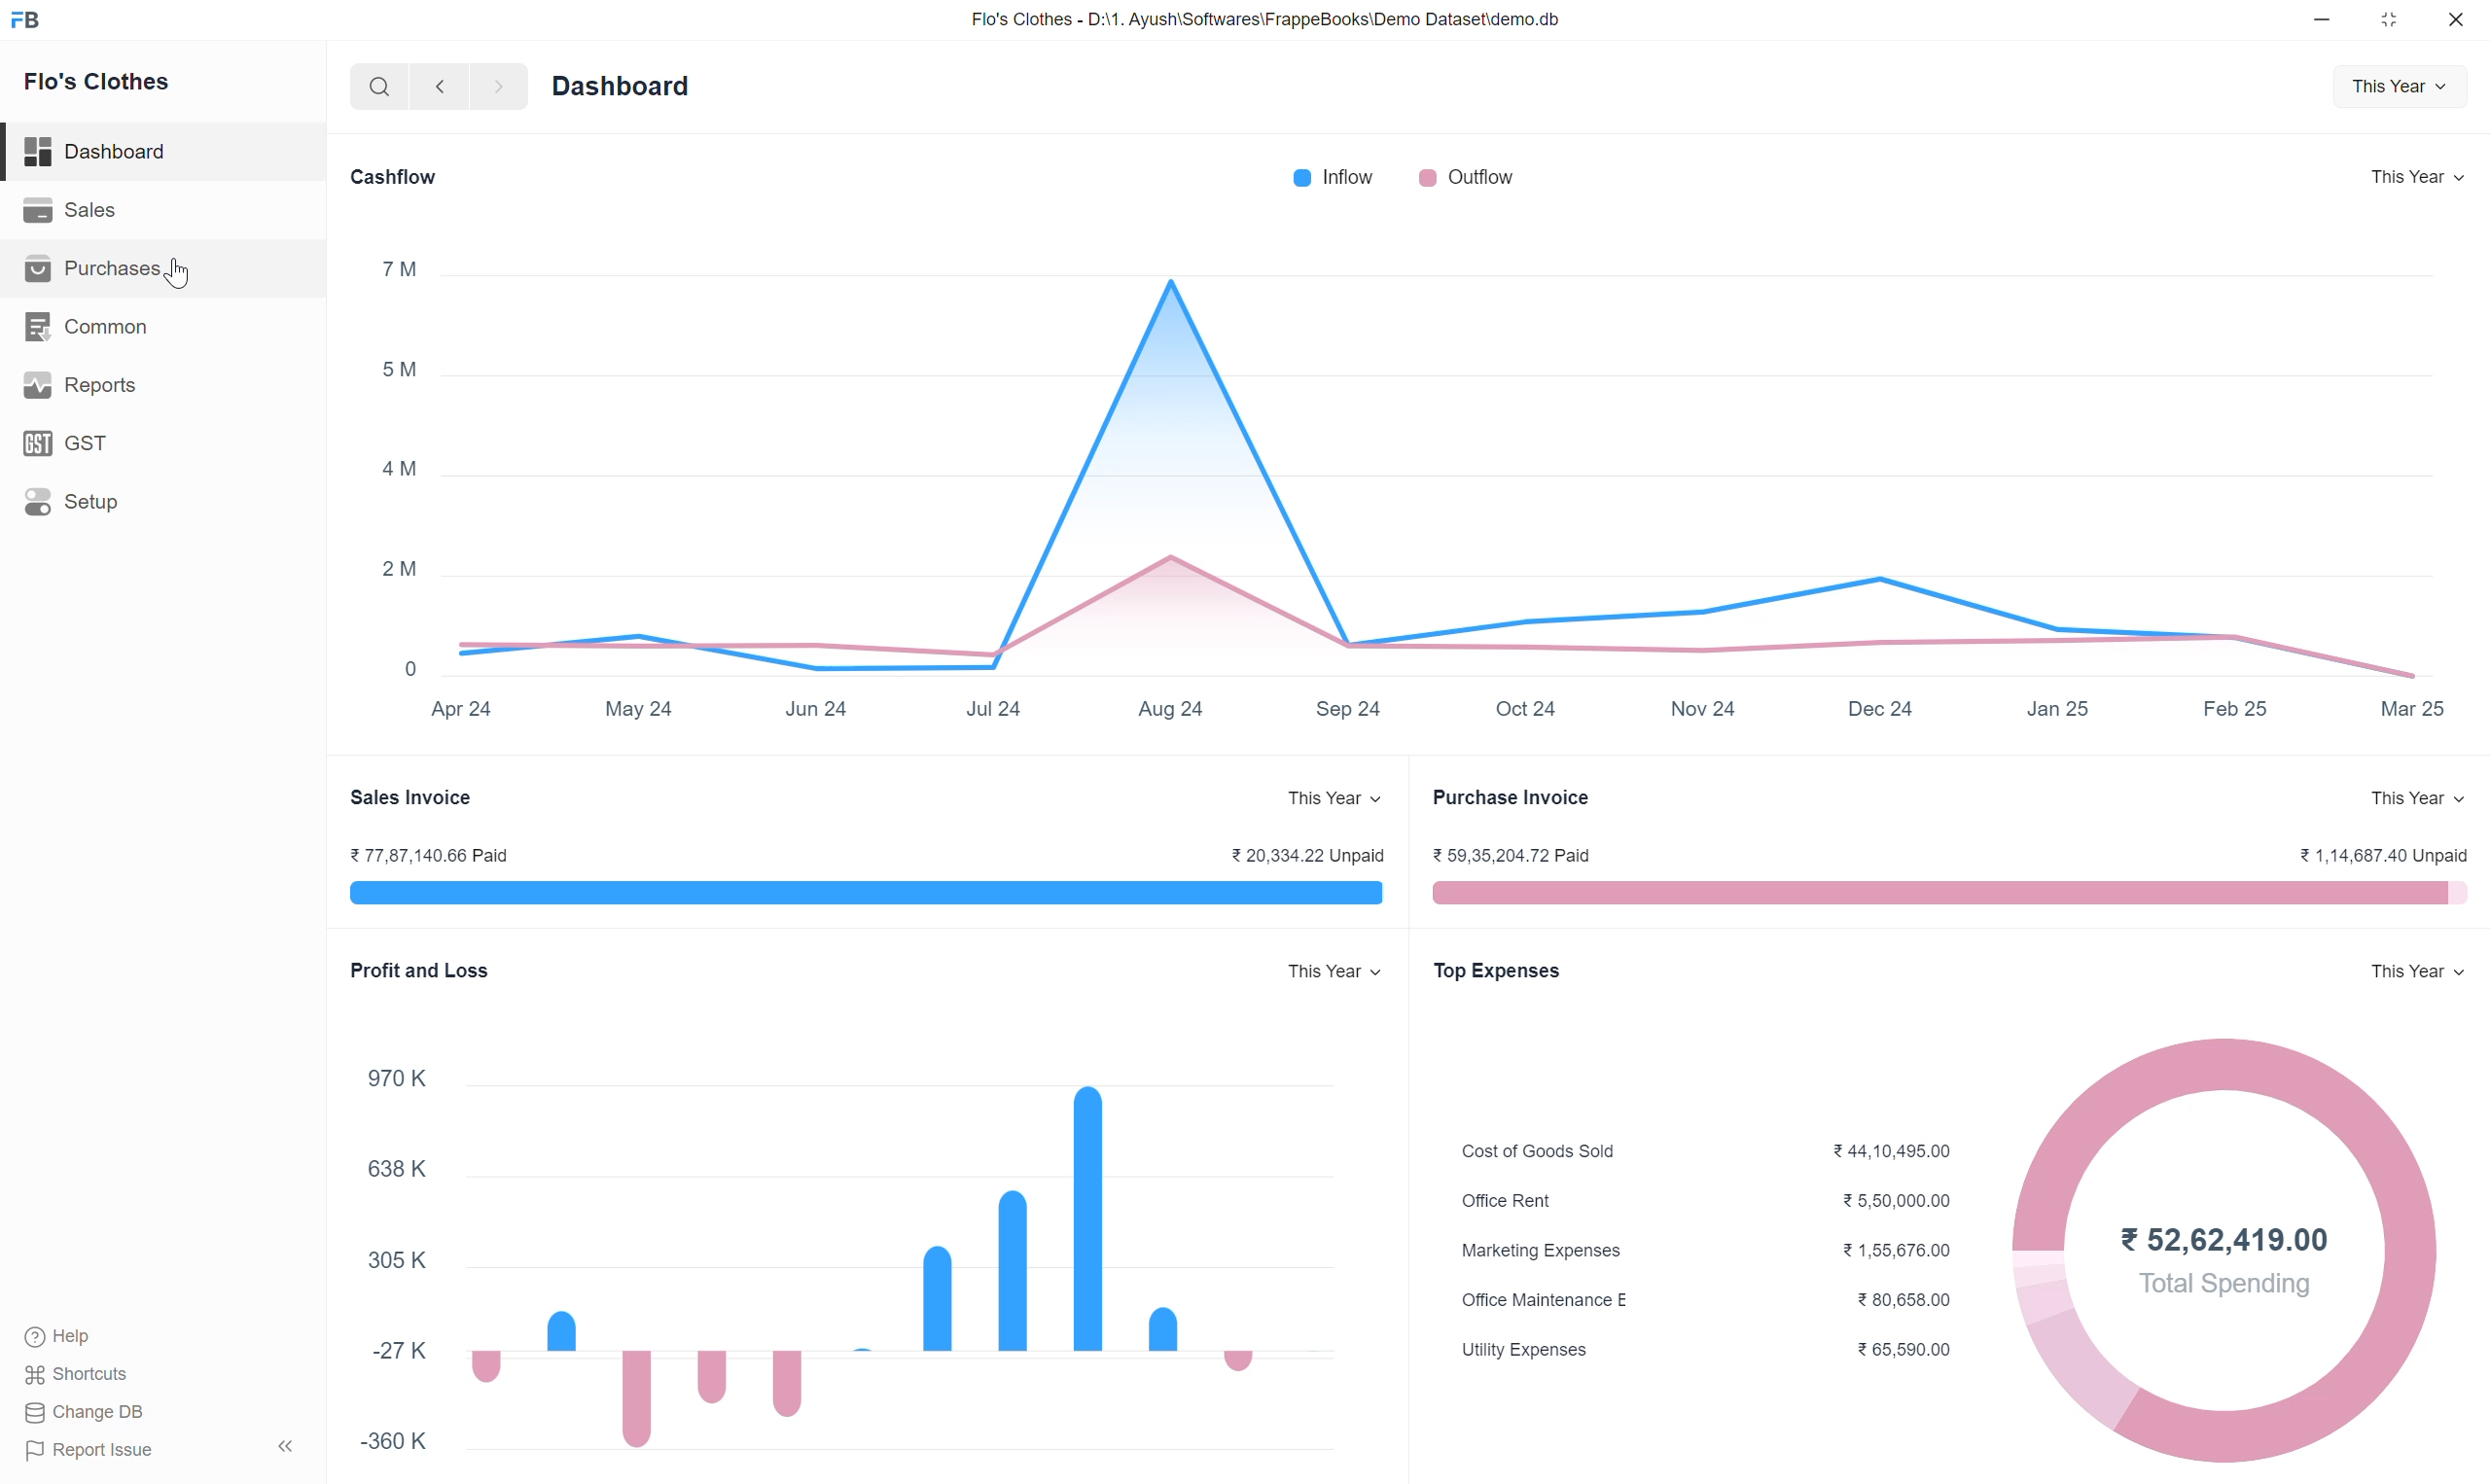  Describe the element at coordinates (90, 1451) in the screenshot. I see `report issue` at that location.